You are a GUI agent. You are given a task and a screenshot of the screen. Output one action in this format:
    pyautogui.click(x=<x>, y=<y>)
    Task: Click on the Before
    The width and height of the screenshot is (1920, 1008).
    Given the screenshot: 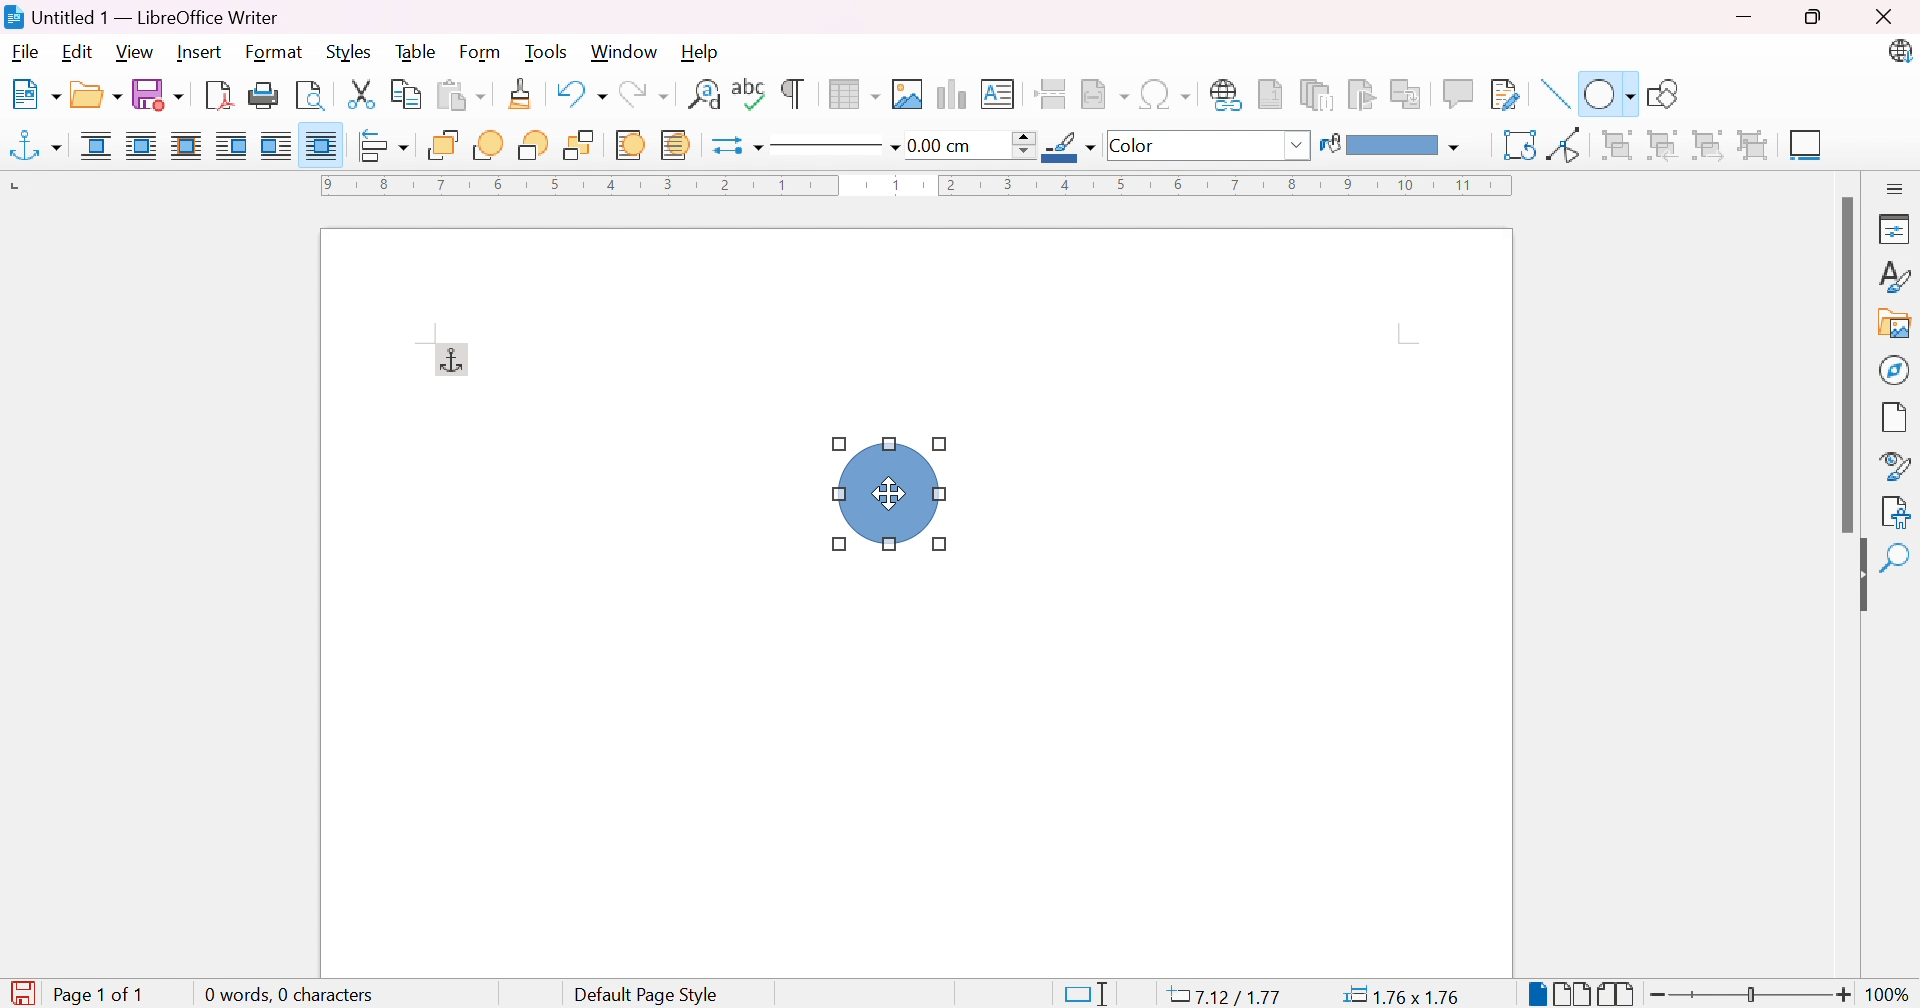 What is the action you would take?
    pyautogui.click(x=231, y=145)
    